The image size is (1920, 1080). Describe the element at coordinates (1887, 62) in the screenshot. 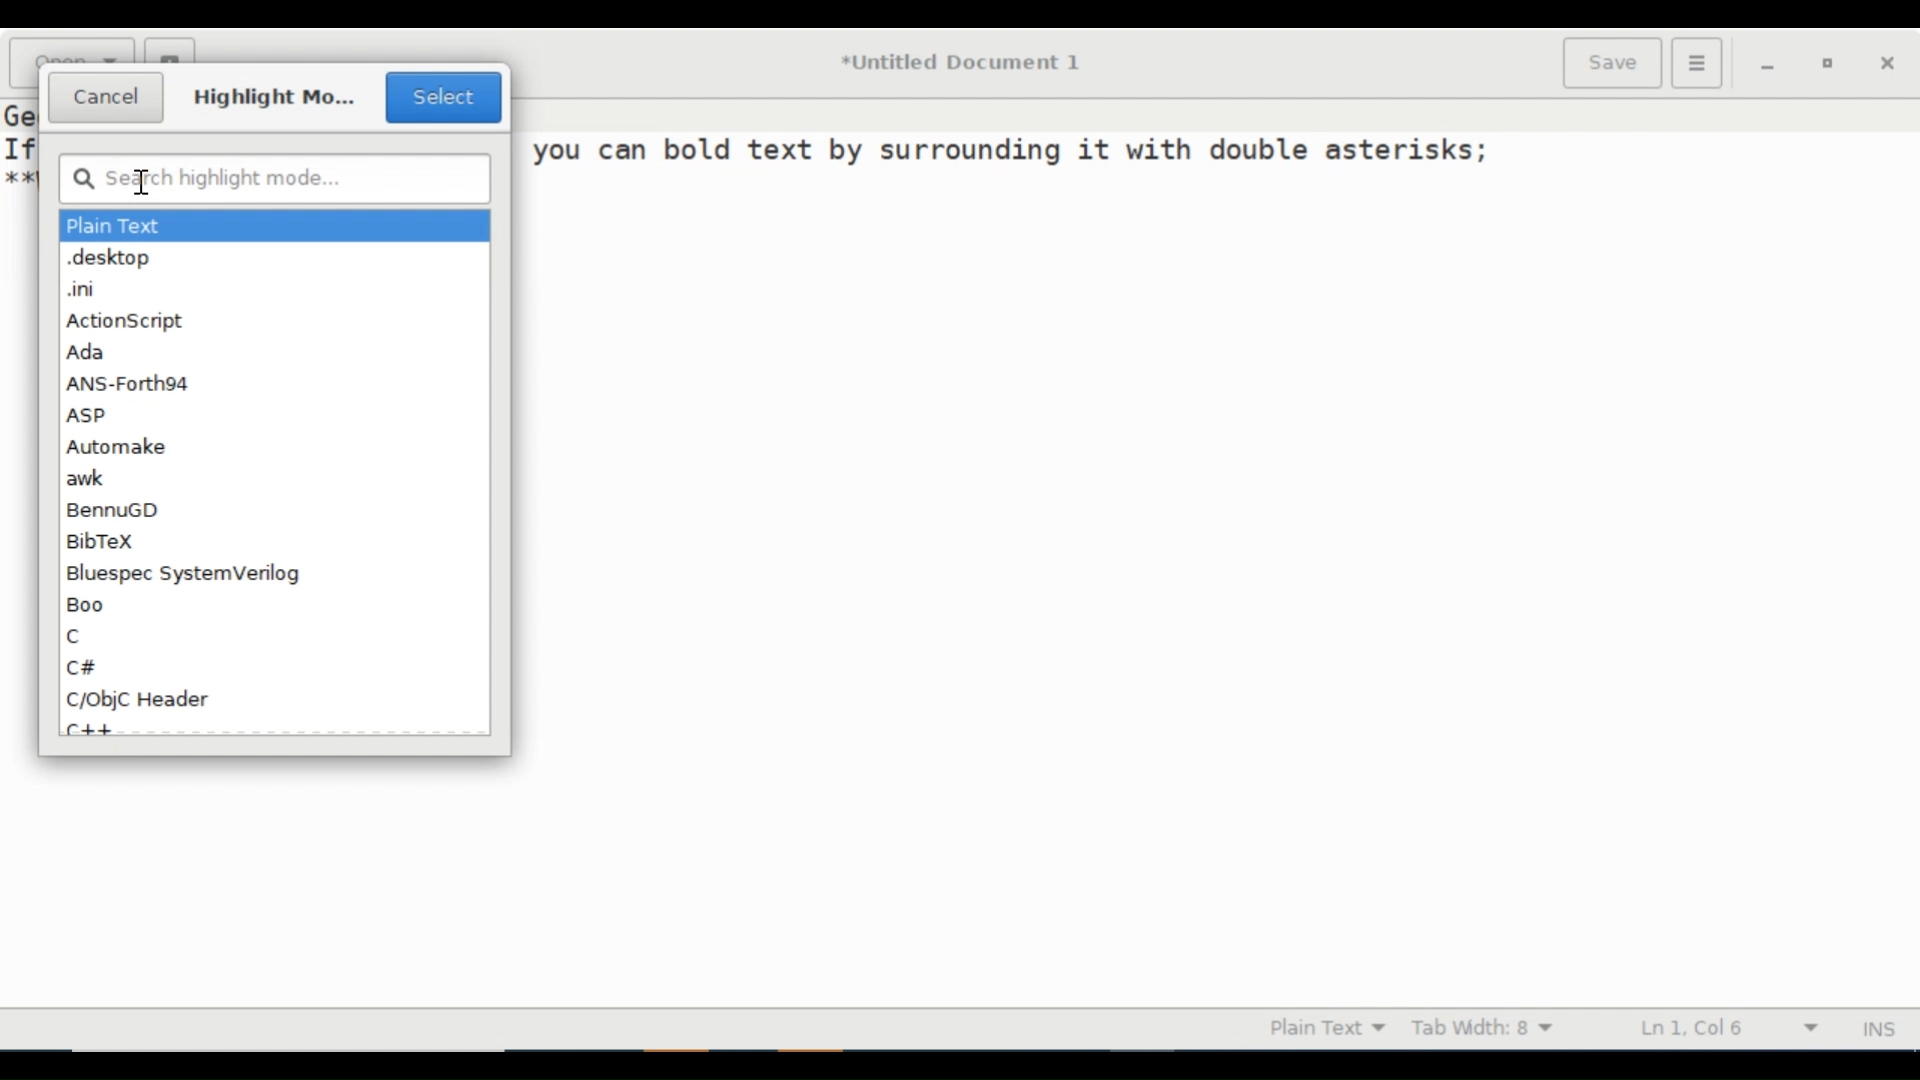

I see `close` at that location.